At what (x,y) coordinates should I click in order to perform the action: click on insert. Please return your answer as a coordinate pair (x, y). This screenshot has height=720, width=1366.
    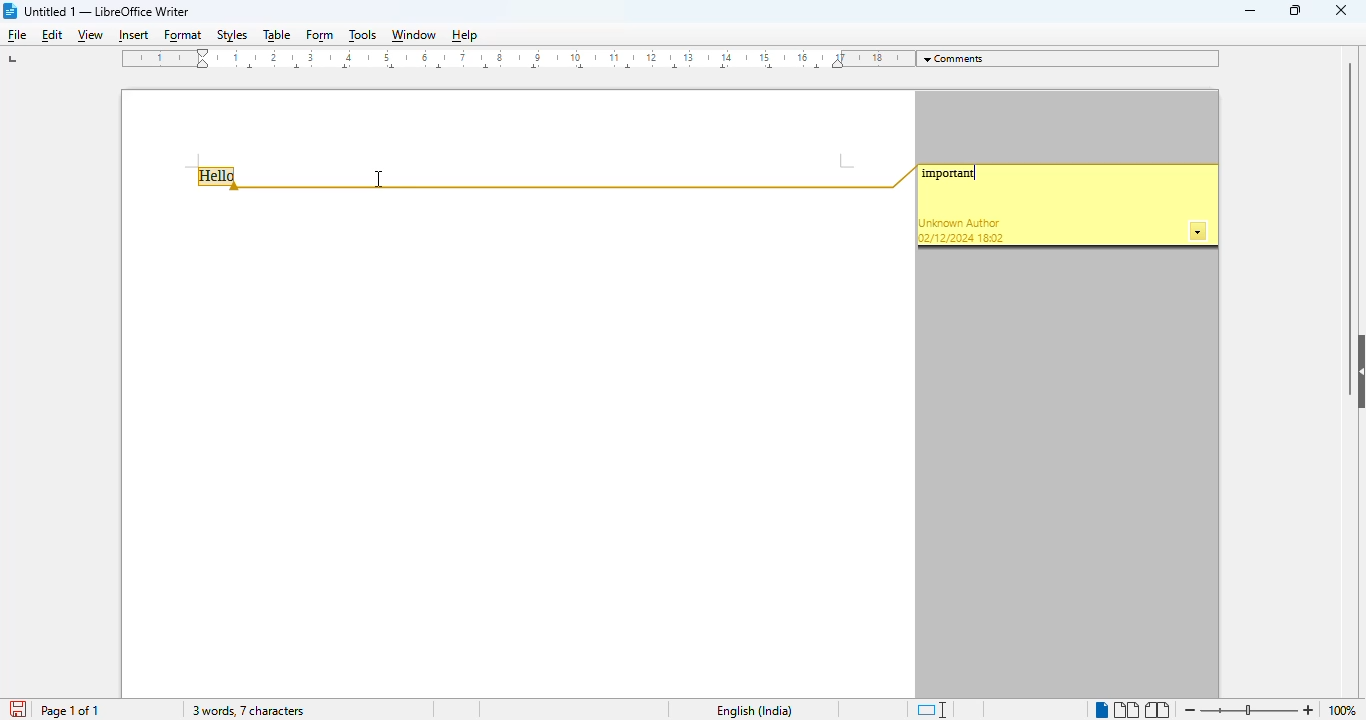
    Looking at the image, I should click on (131, 36).